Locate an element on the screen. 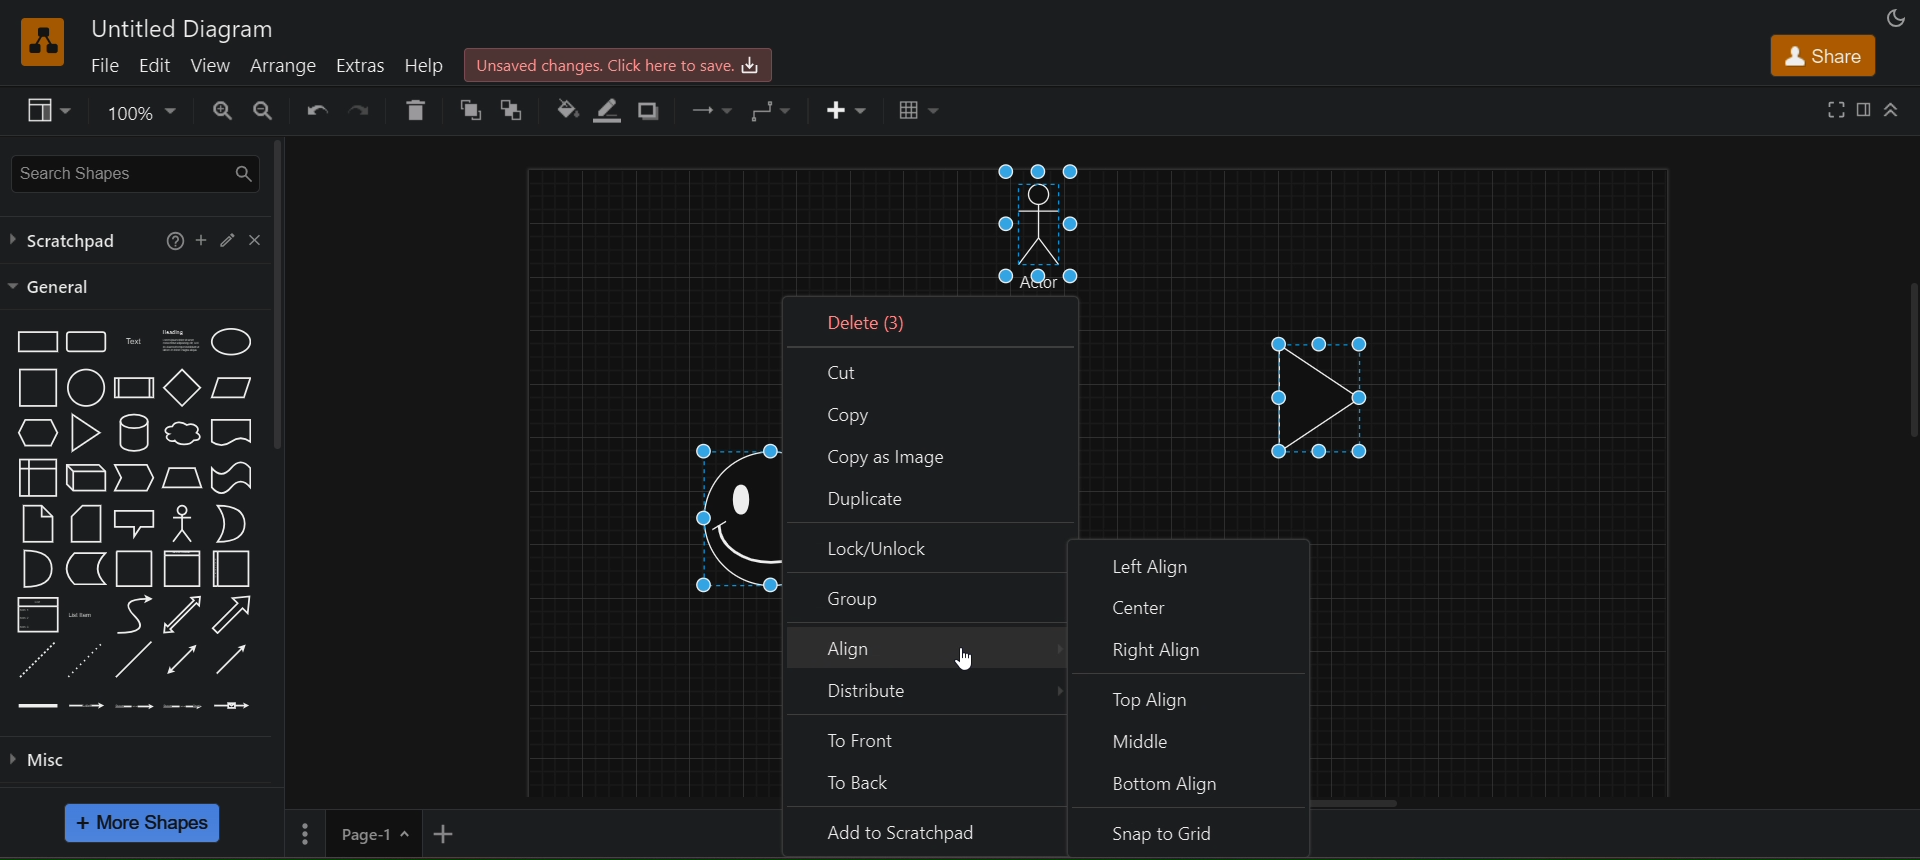 Image resolution: width=1920 pixels, height=860 pixels. view is located at coordinates (210, 64).